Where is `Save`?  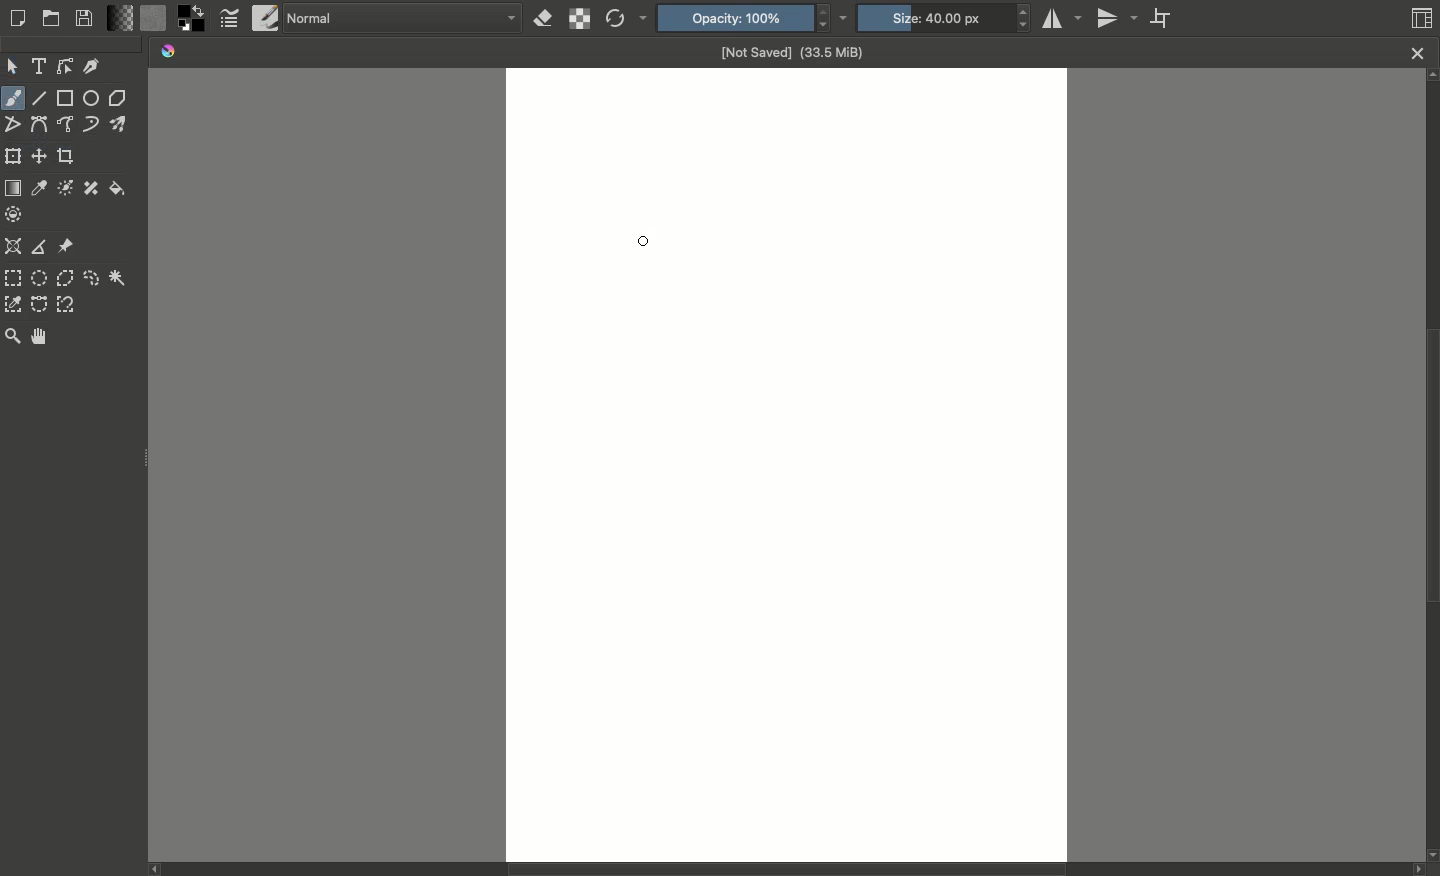 Save is located at coordinates (88, 18).